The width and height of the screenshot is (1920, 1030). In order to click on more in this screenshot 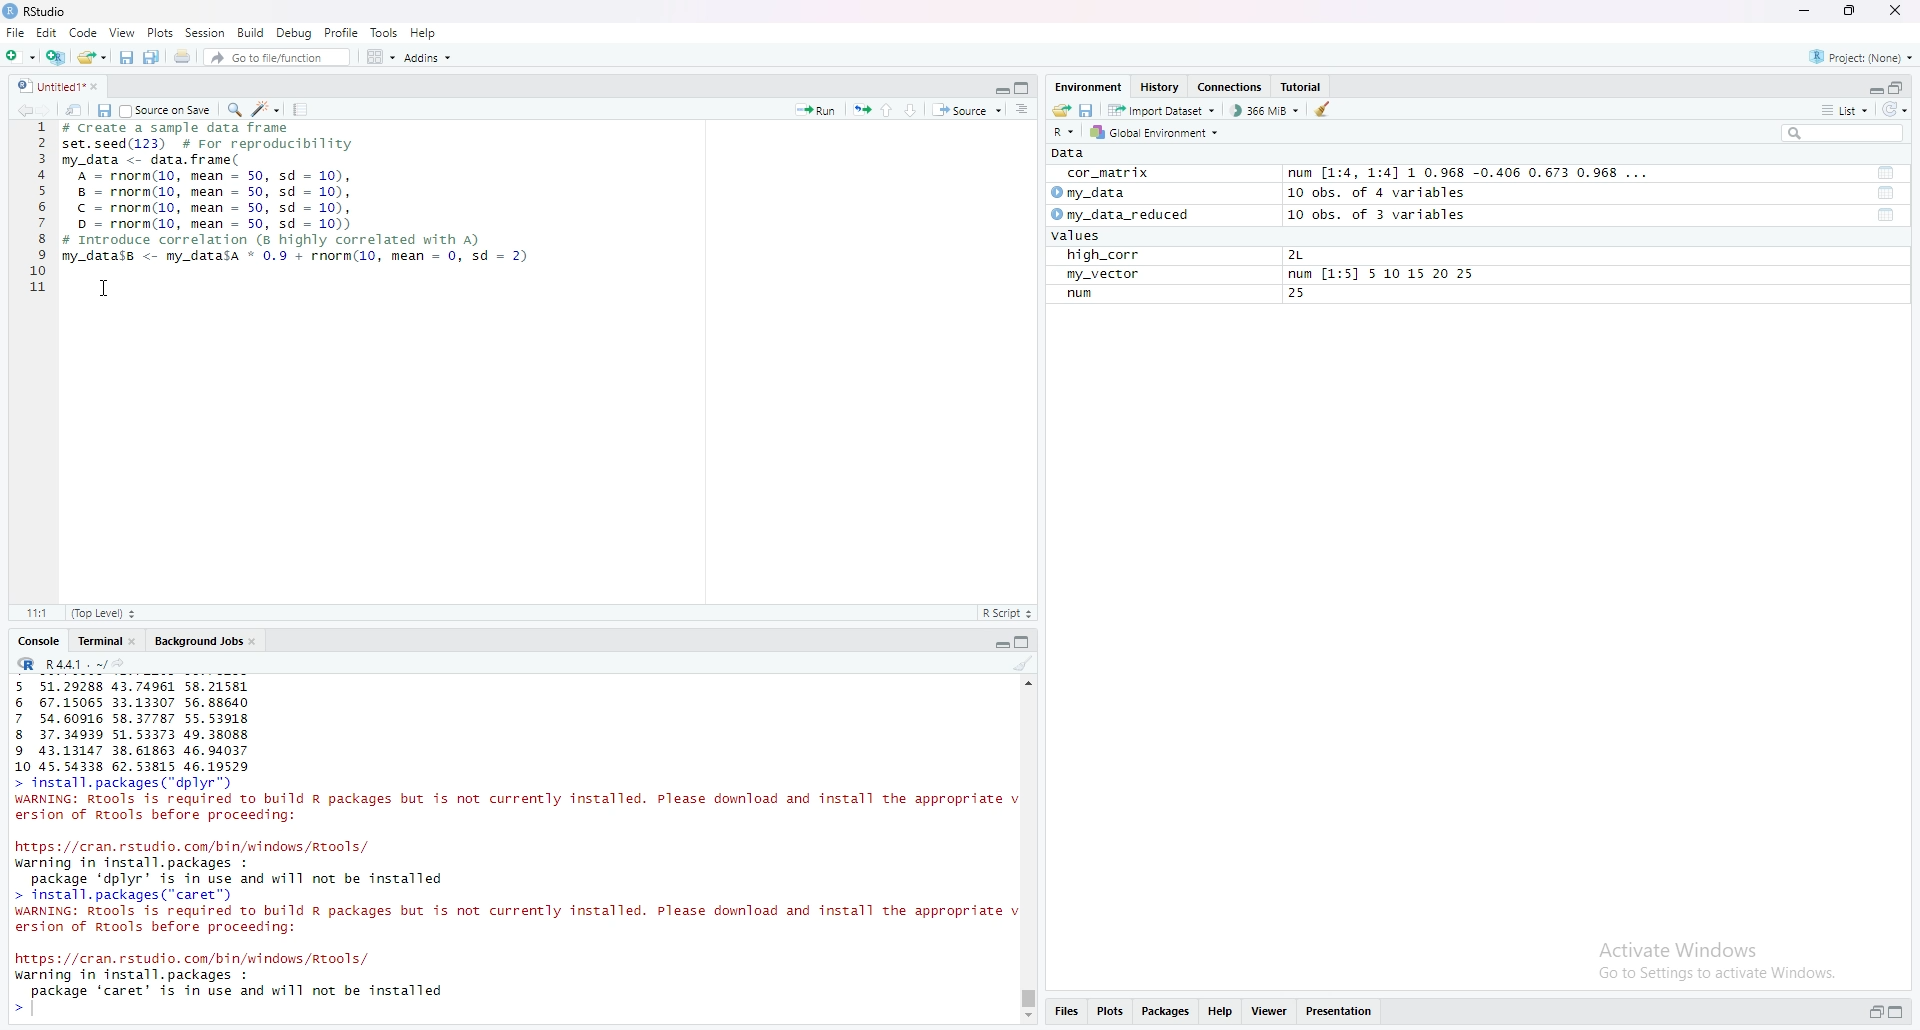, I will do `click(1024, 109)`.